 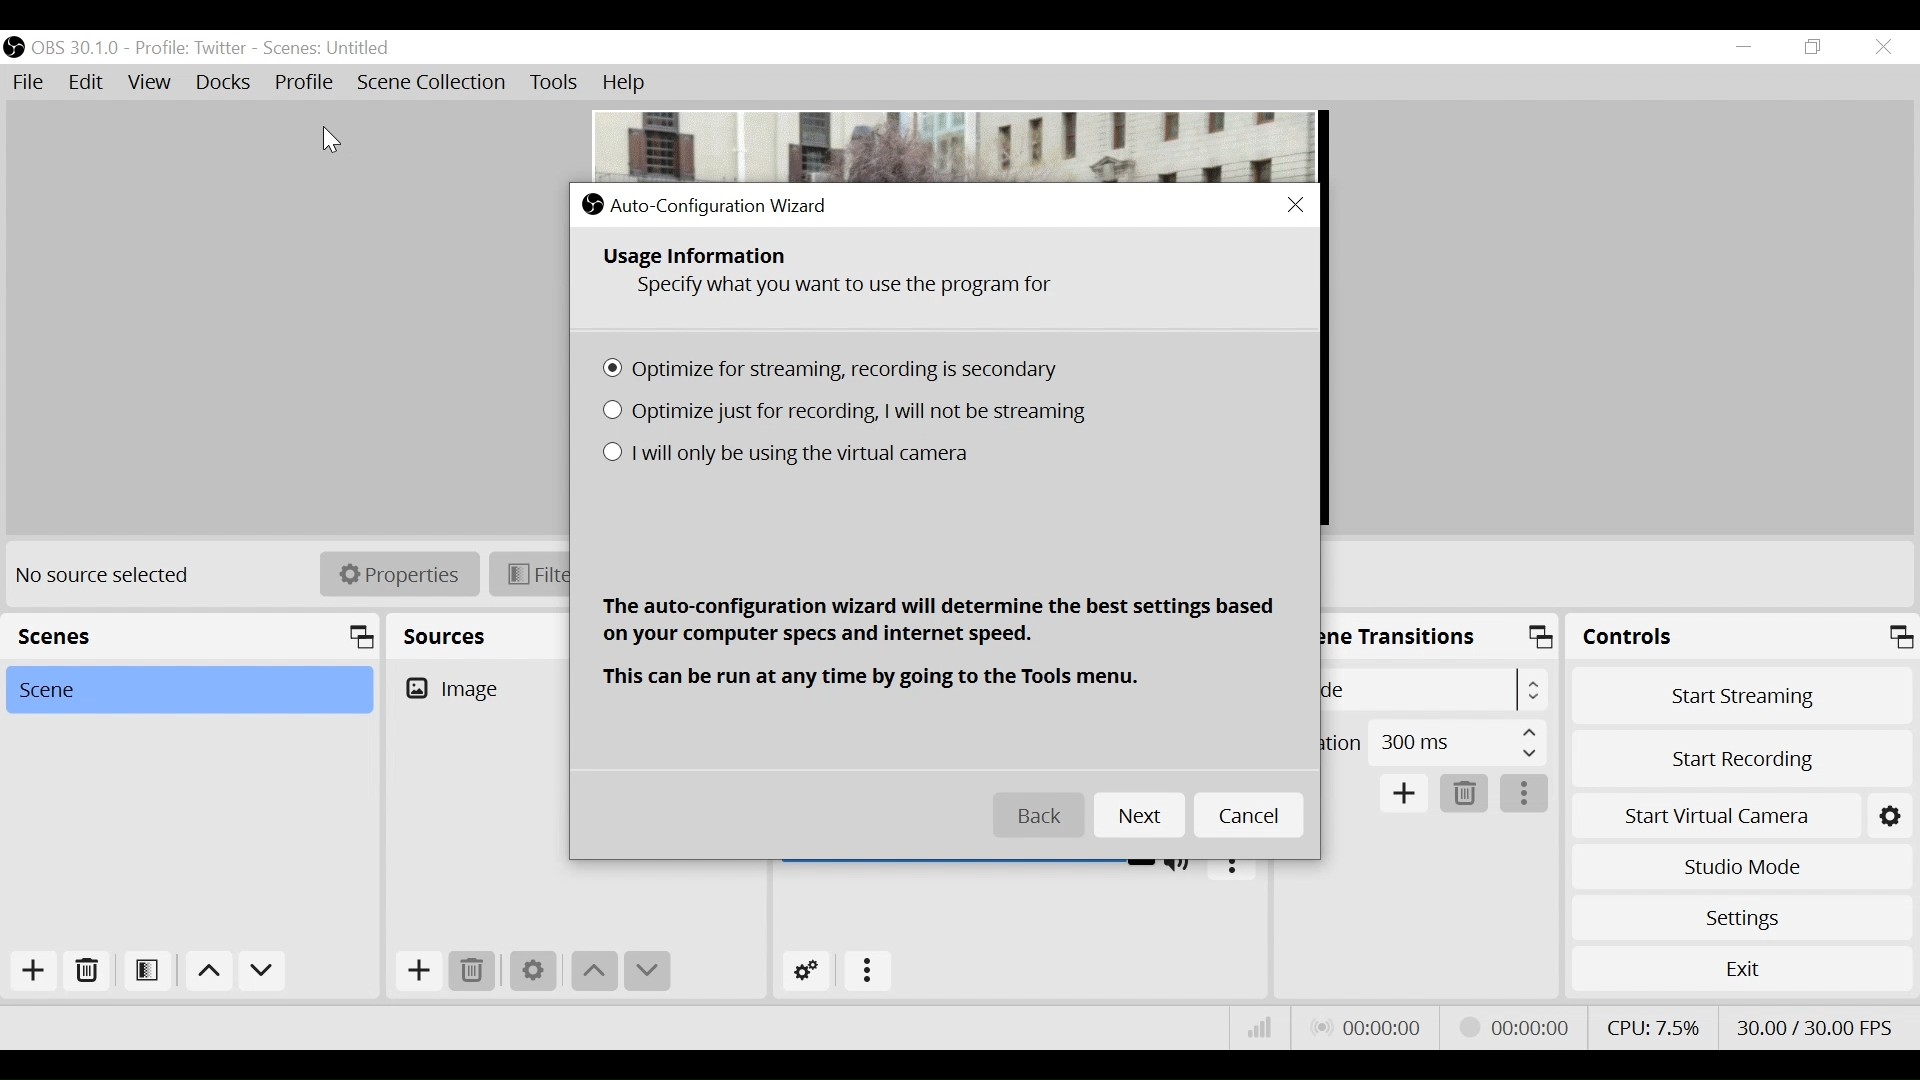 What do you see at coordinates (1465, 792) in the screenshot?
I see `Delete` at bounding box center [1465, 792].